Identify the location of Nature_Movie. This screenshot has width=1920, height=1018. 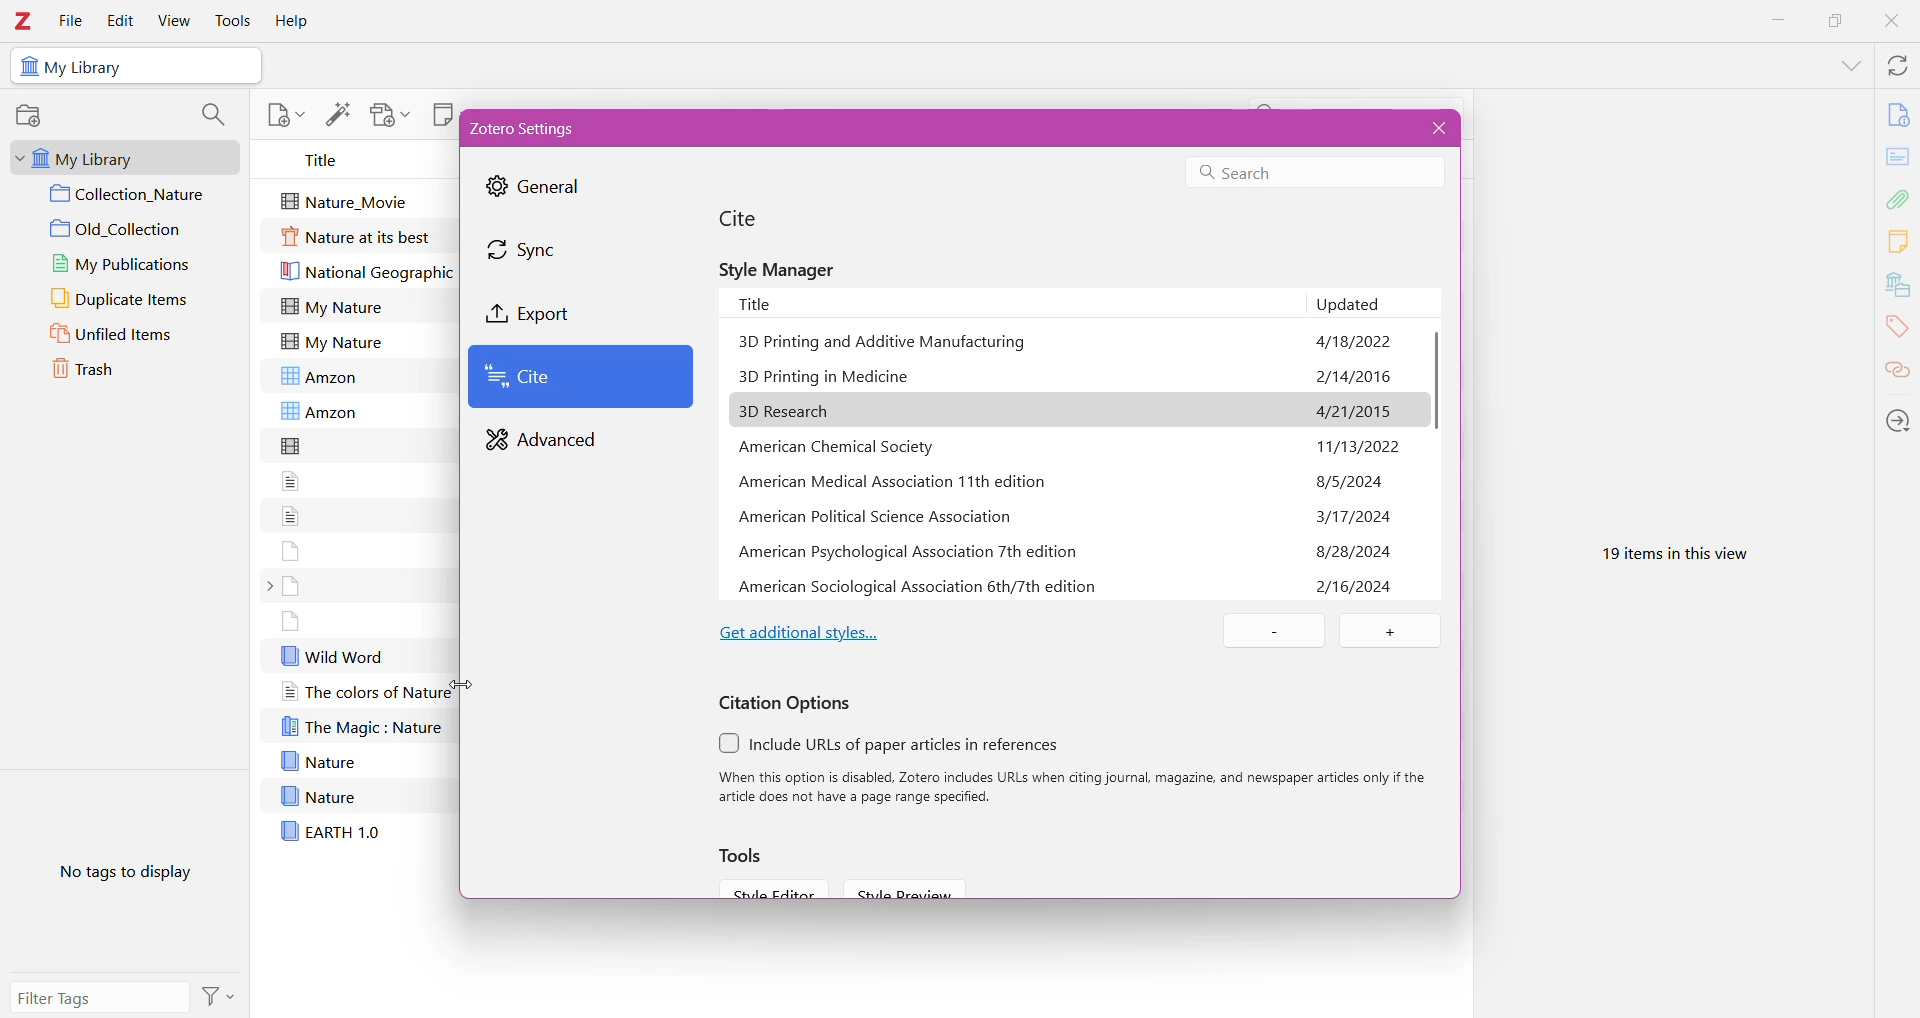
(351, 199).